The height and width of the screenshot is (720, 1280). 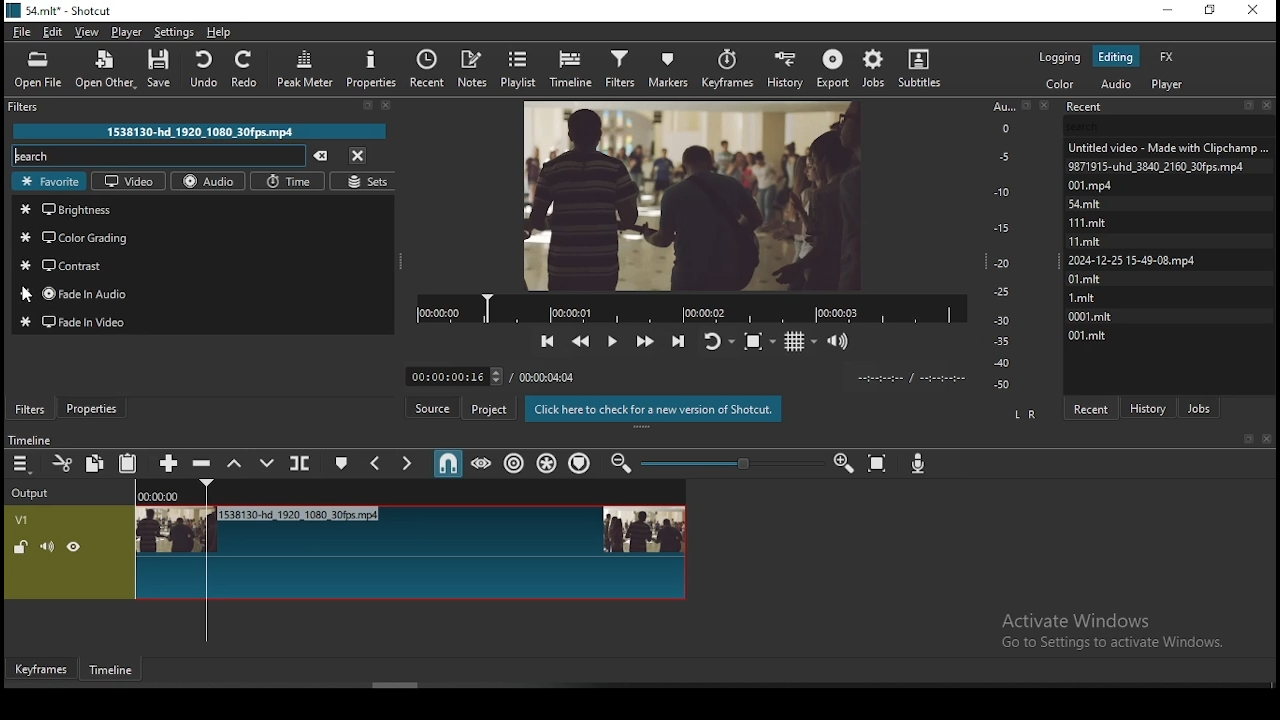 I want to click on source, so click(x=433, y=408).